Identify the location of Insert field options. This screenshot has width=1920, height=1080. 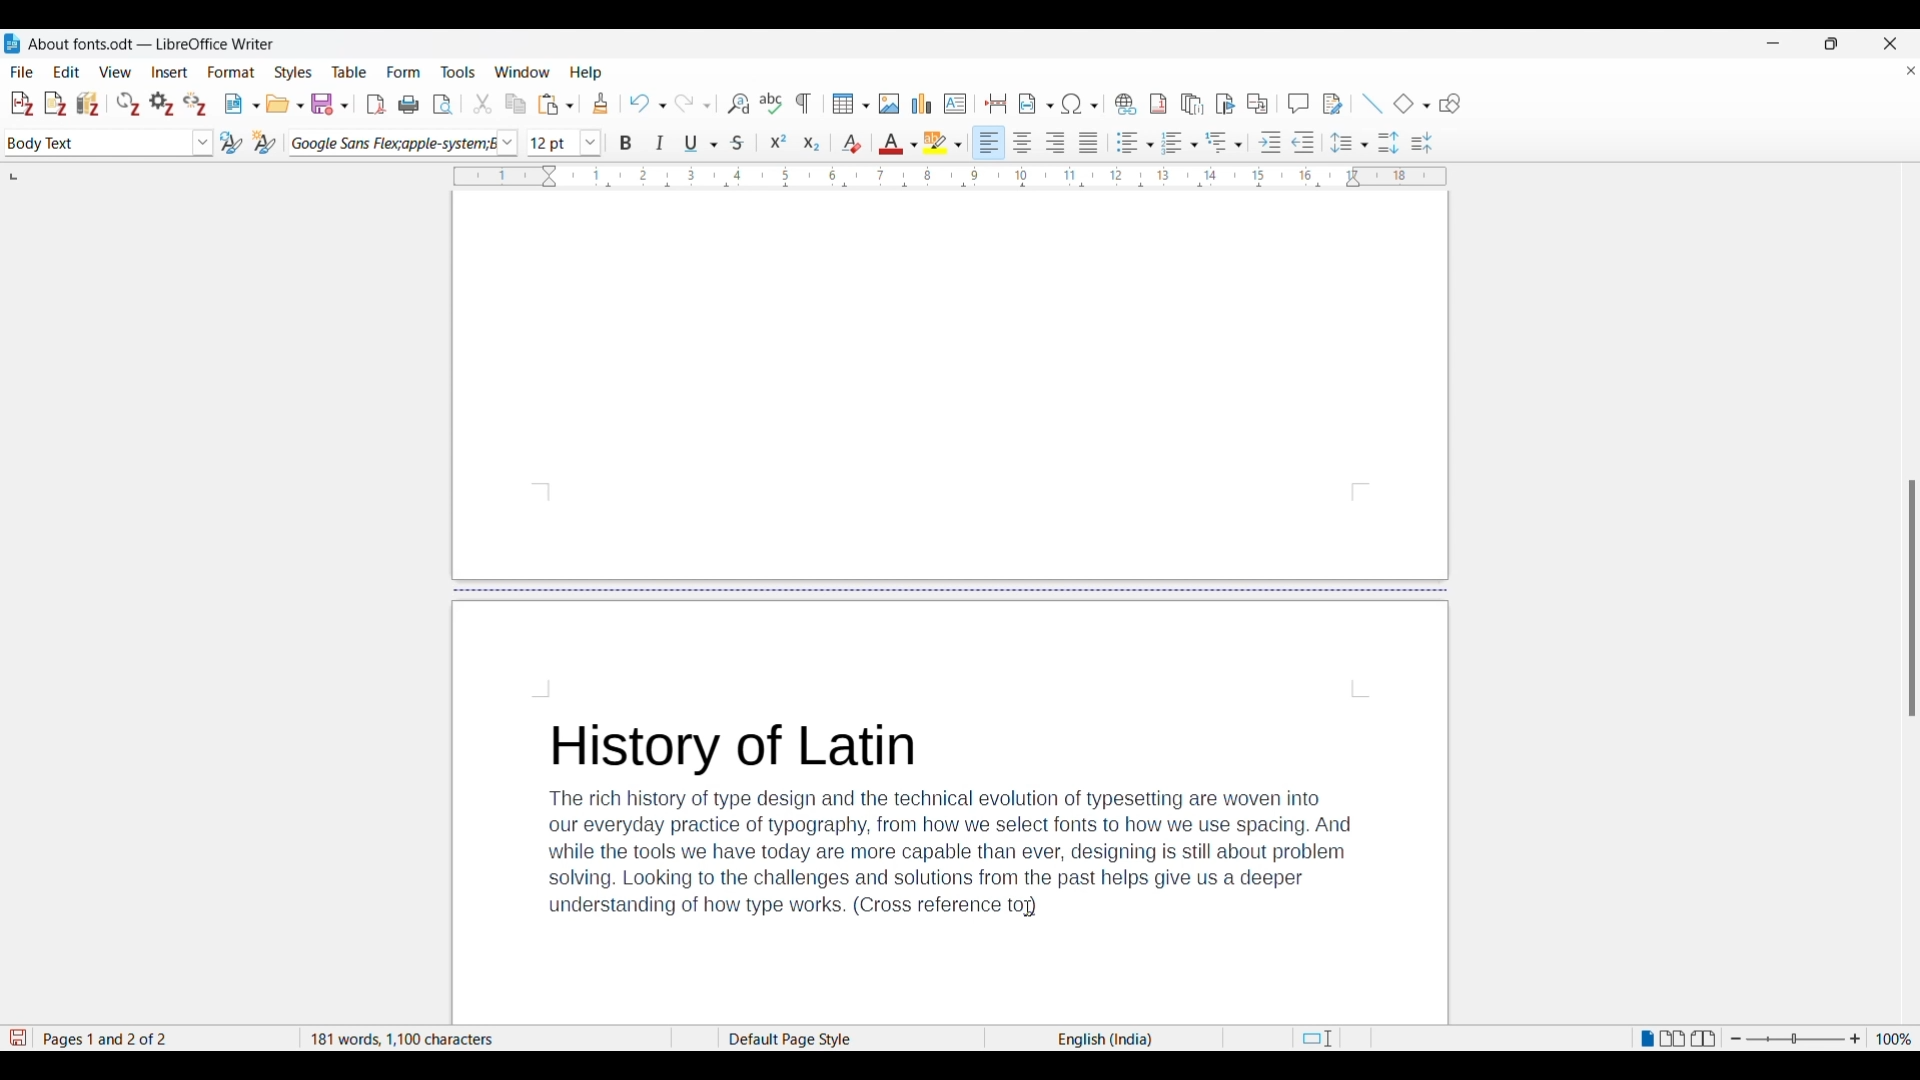
(1036, 103).